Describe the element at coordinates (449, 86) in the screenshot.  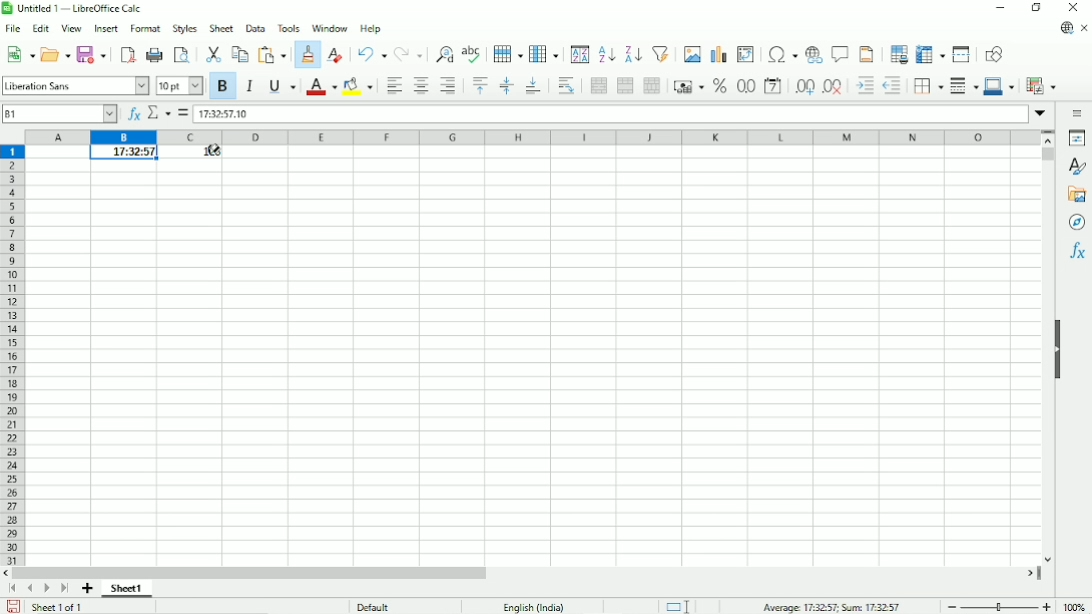
I see `Align right` at that location.